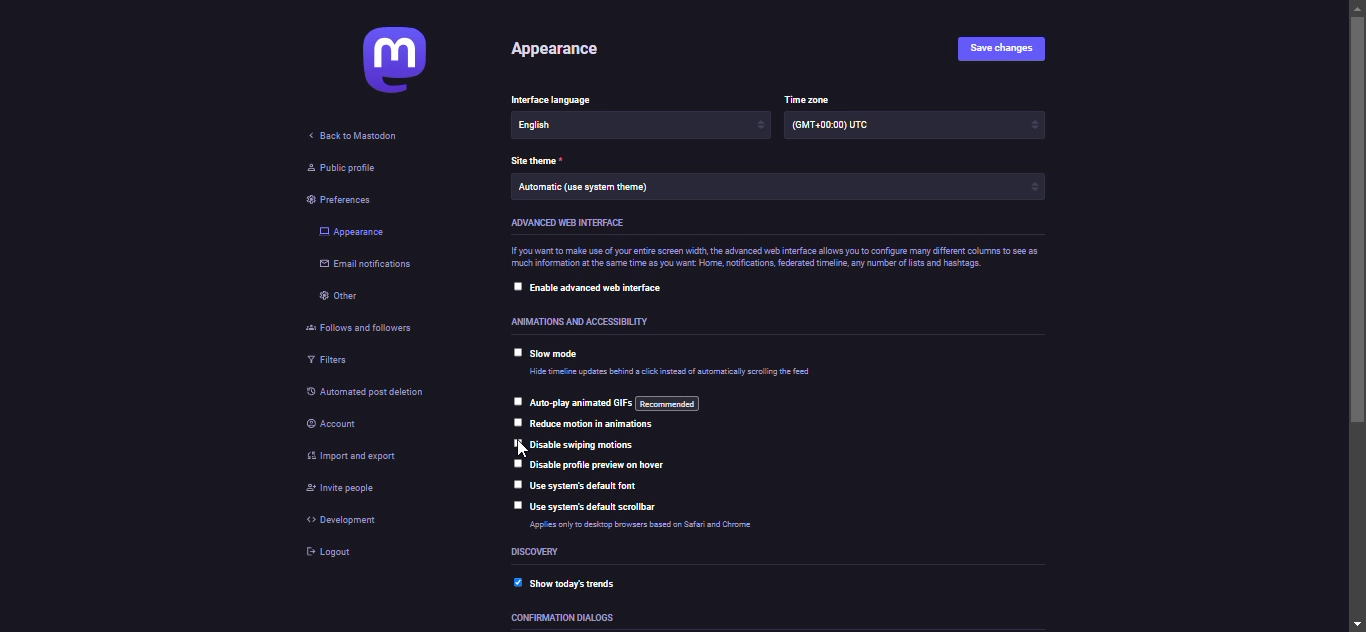 This screenshot has width=1366, height=632. I want to click on language, so click(550, 98).